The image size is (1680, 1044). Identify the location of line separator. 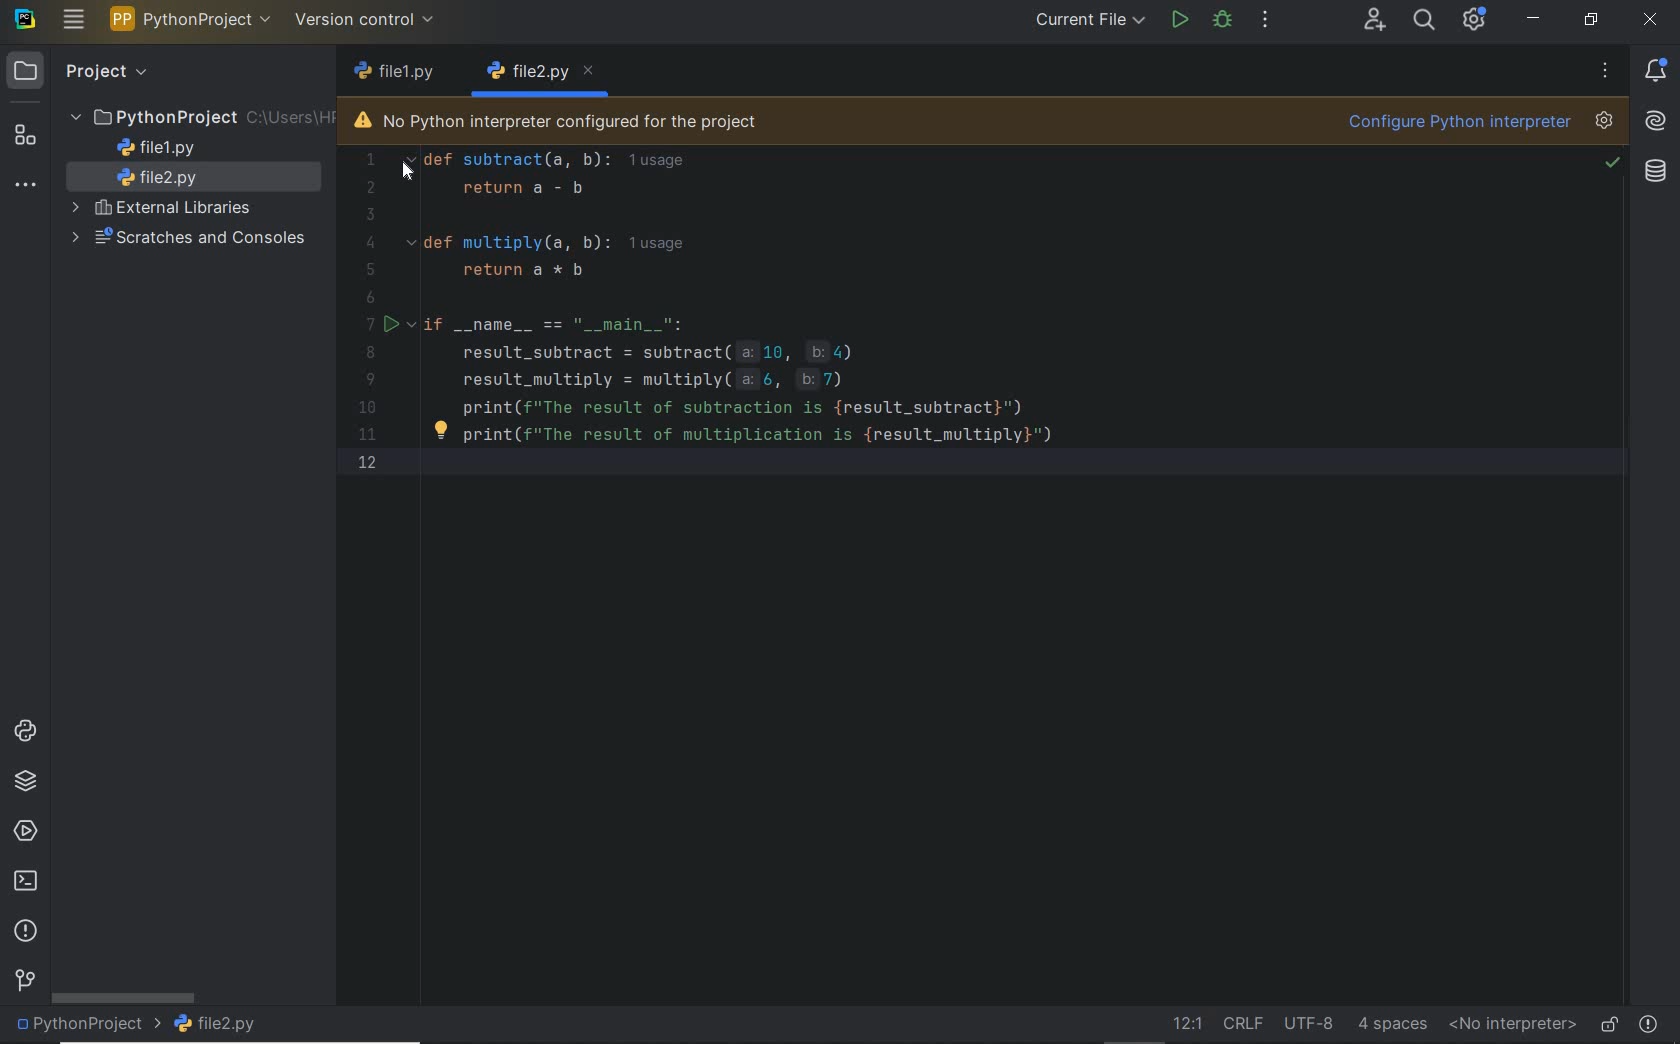
(1244, 1024).